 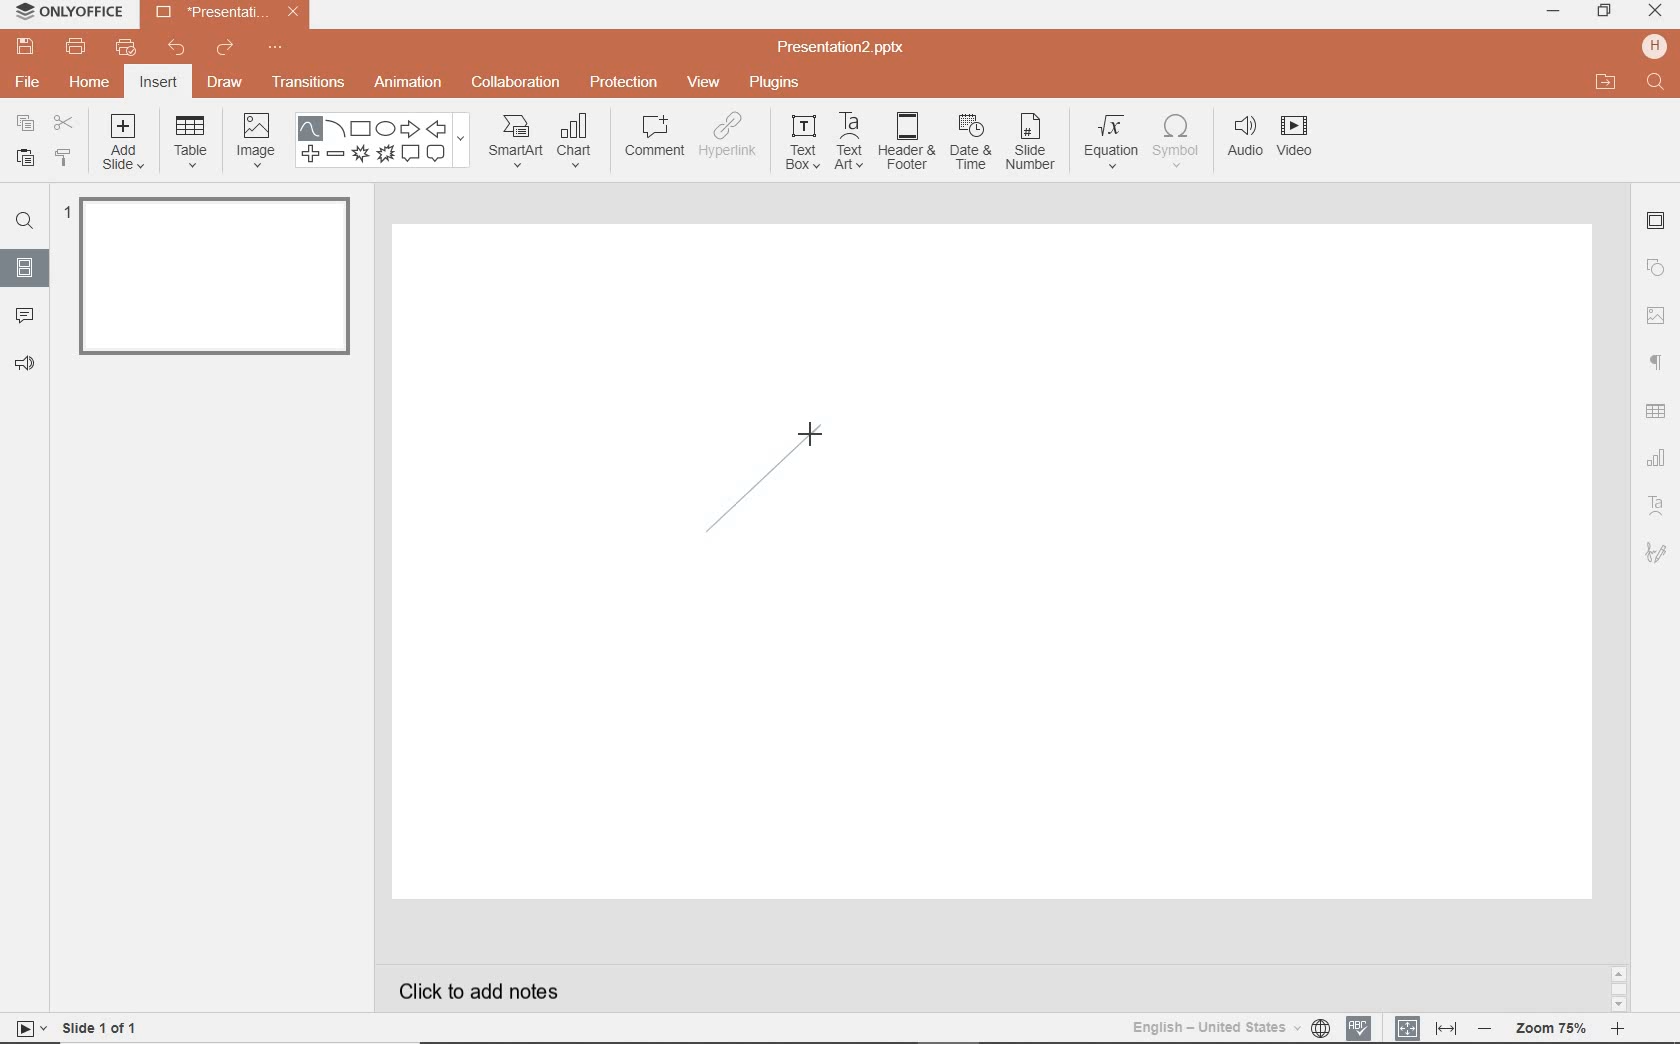 I want to click on CUSTOMIZE QUICK ACCESS TOOLBAR, so click(x=275, y=51).